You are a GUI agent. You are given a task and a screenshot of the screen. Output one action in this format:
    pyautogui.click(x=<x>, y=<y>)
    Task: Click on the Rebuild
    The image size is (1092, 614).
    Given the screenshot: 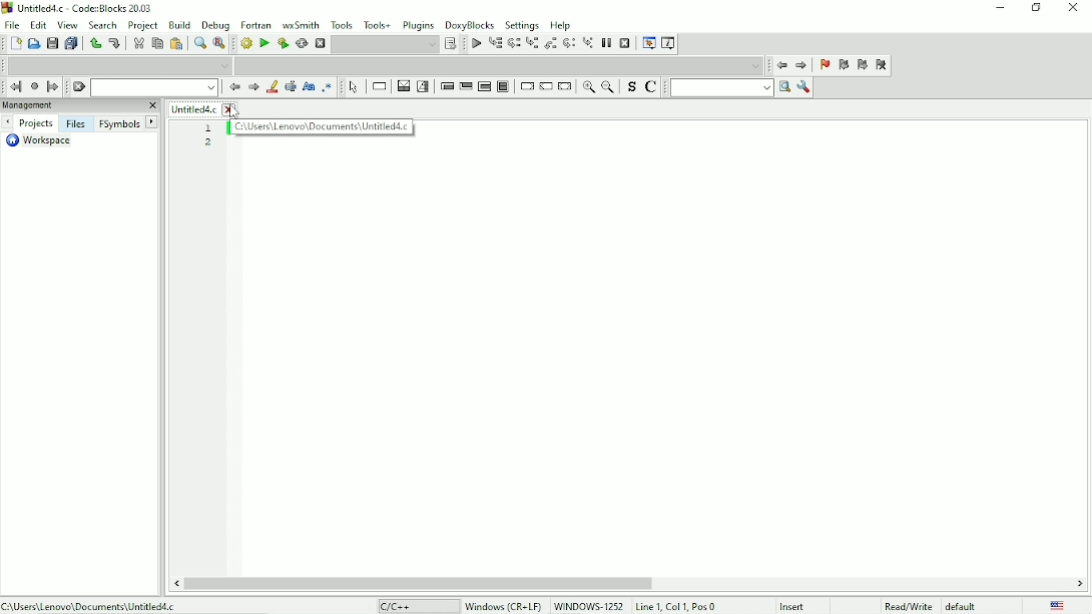 What is the action you would take?
    pyautogui.click(x=301, y=43)
    